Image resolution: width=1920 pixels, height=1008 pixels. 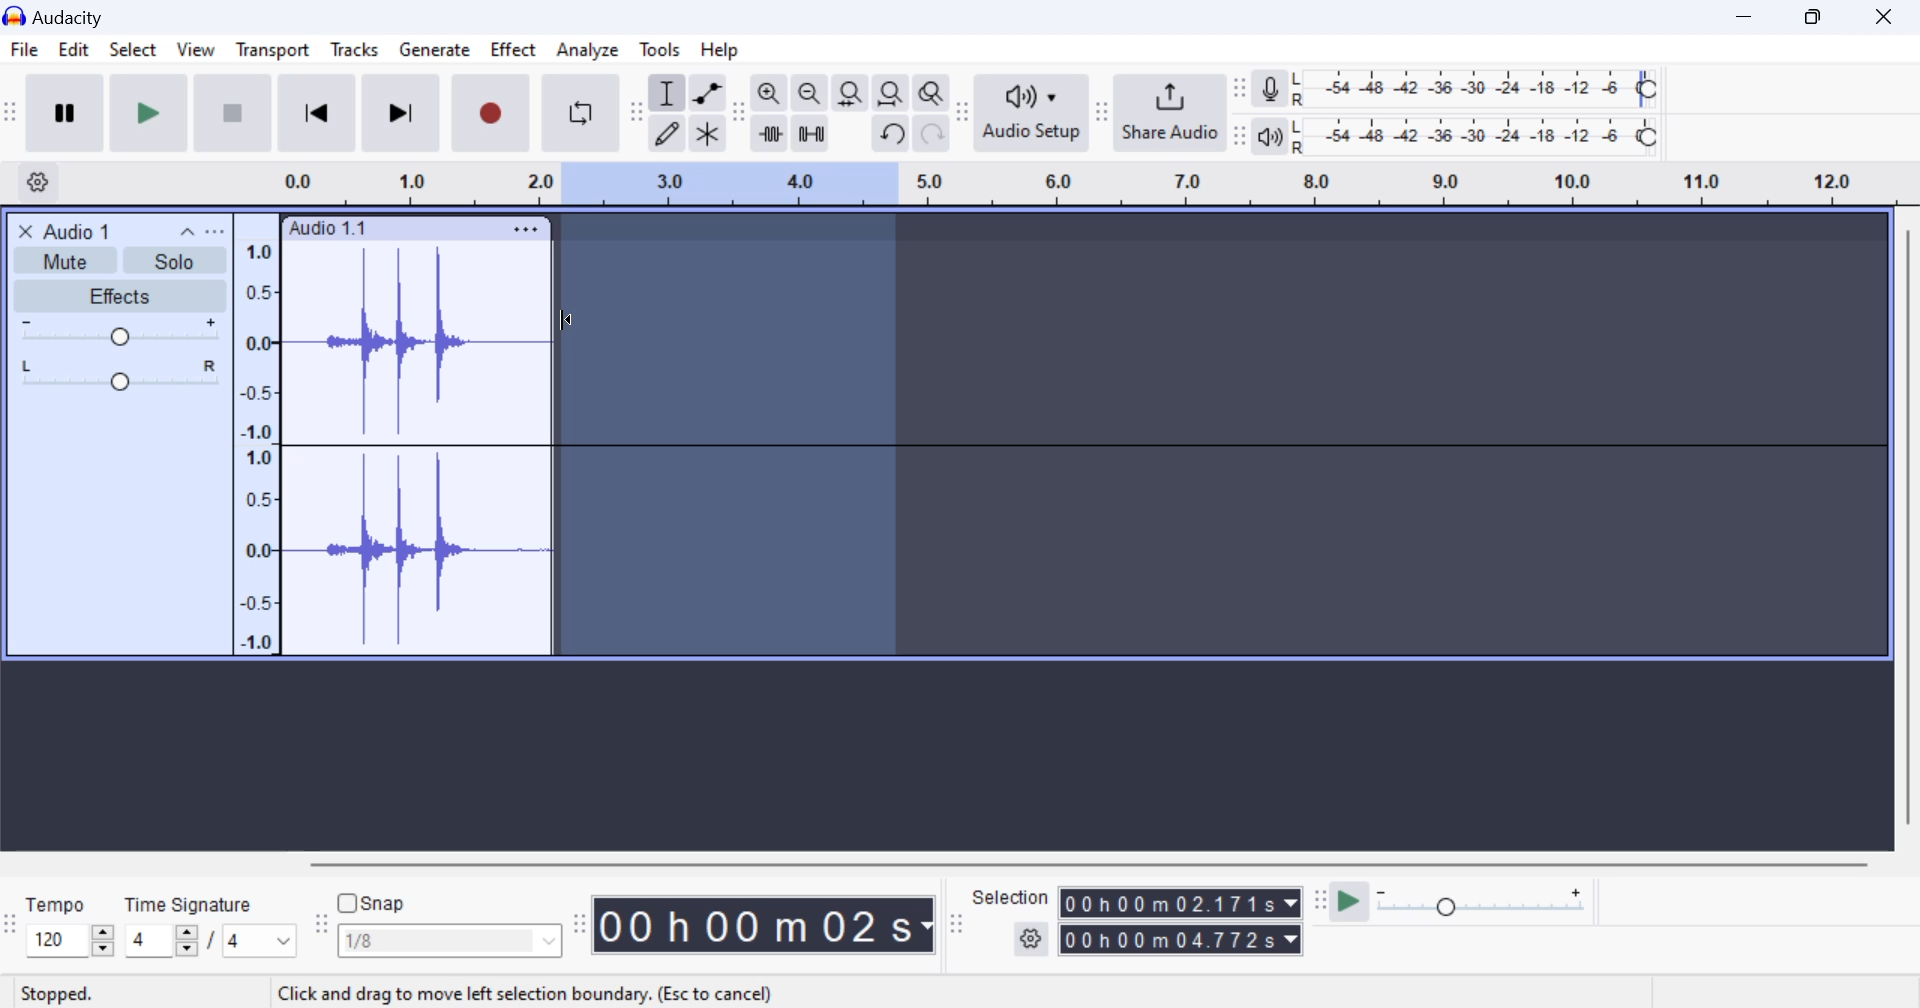 I want to click on fit project to width, so click(x=891, y=94).